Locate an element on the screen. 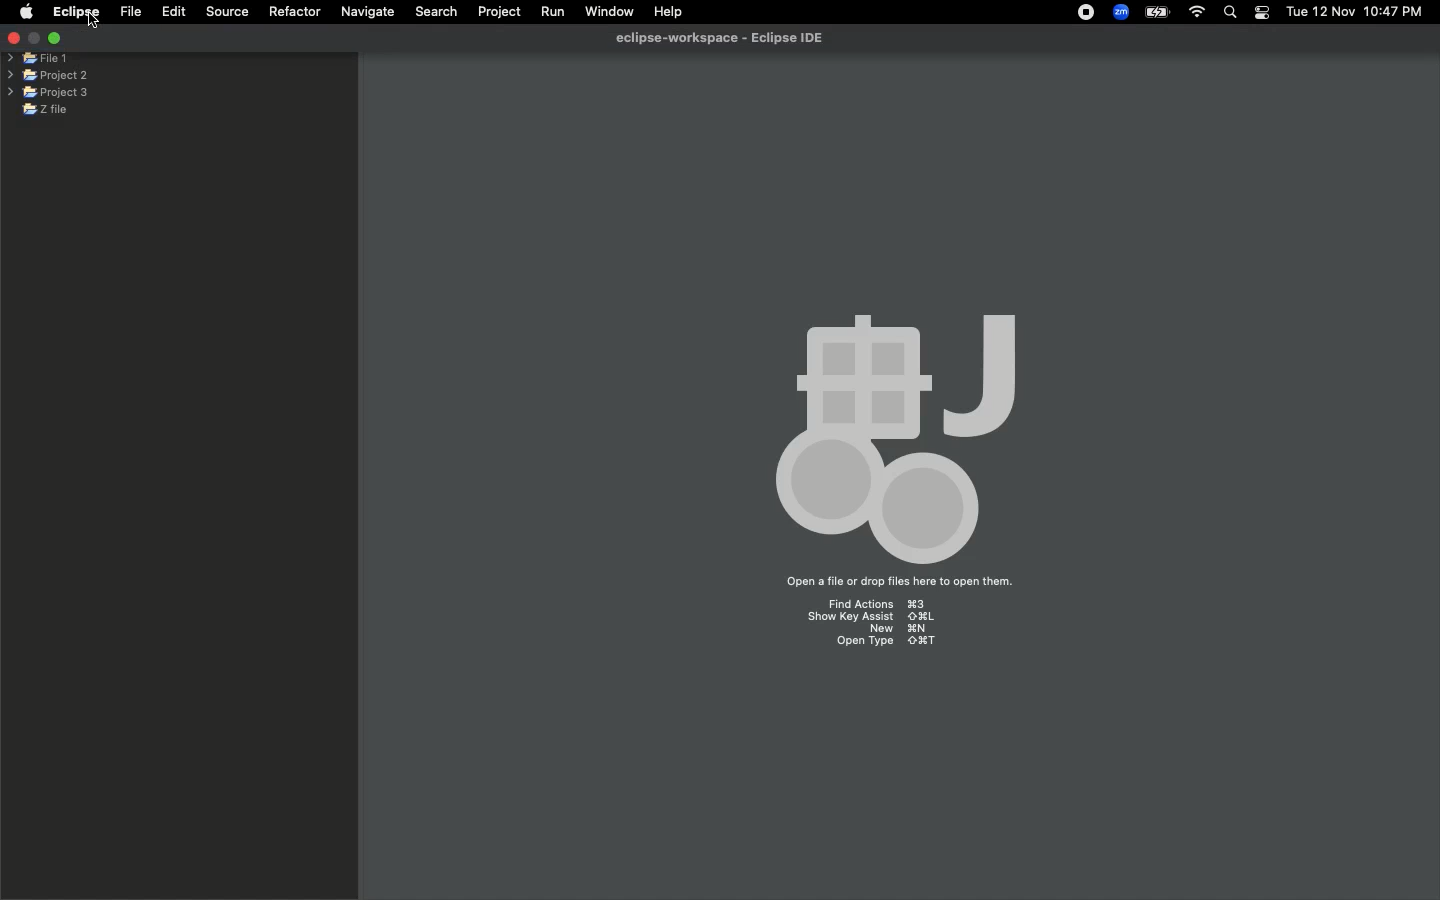 The height and width of the screenshot is (900, 1440). Charge is located at coordinates (1160, 11).